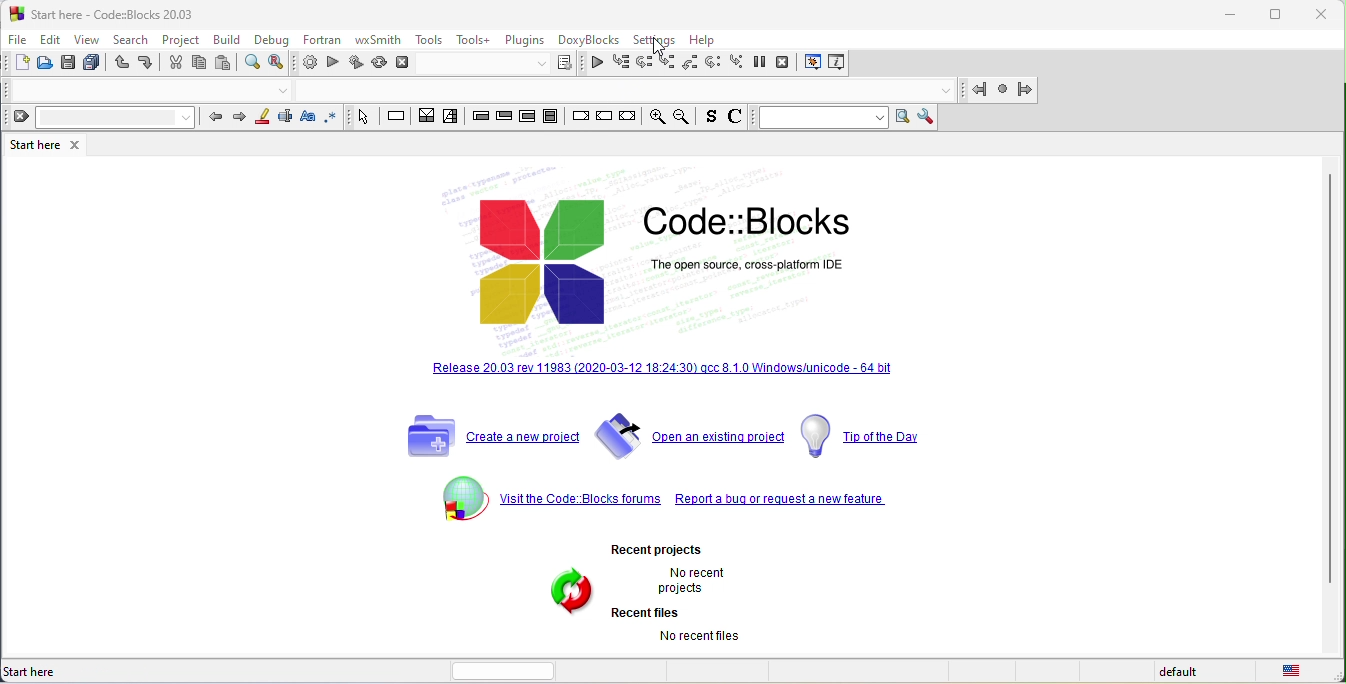  What do you see at coordinates (74, 146) in the screenshot?
I see `close` at bounding box center [74, 146].